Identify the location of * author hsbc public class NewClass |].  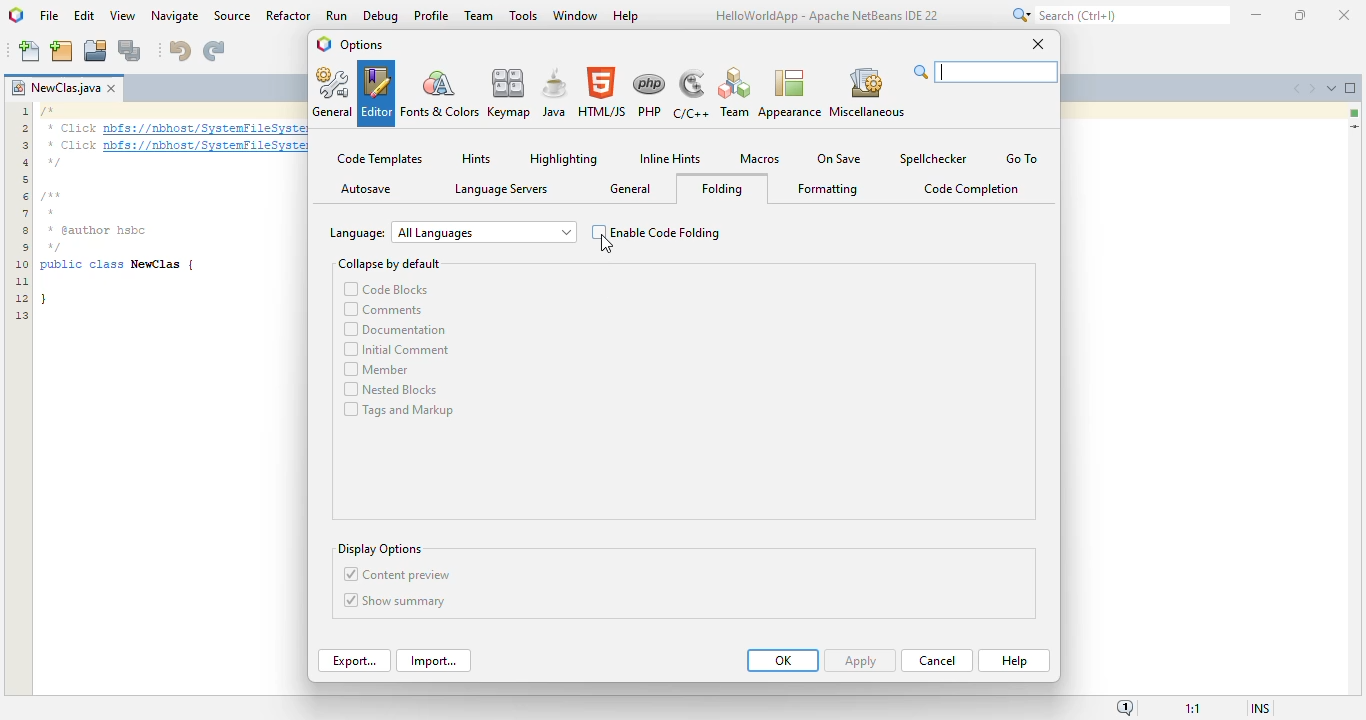
(123, 269).